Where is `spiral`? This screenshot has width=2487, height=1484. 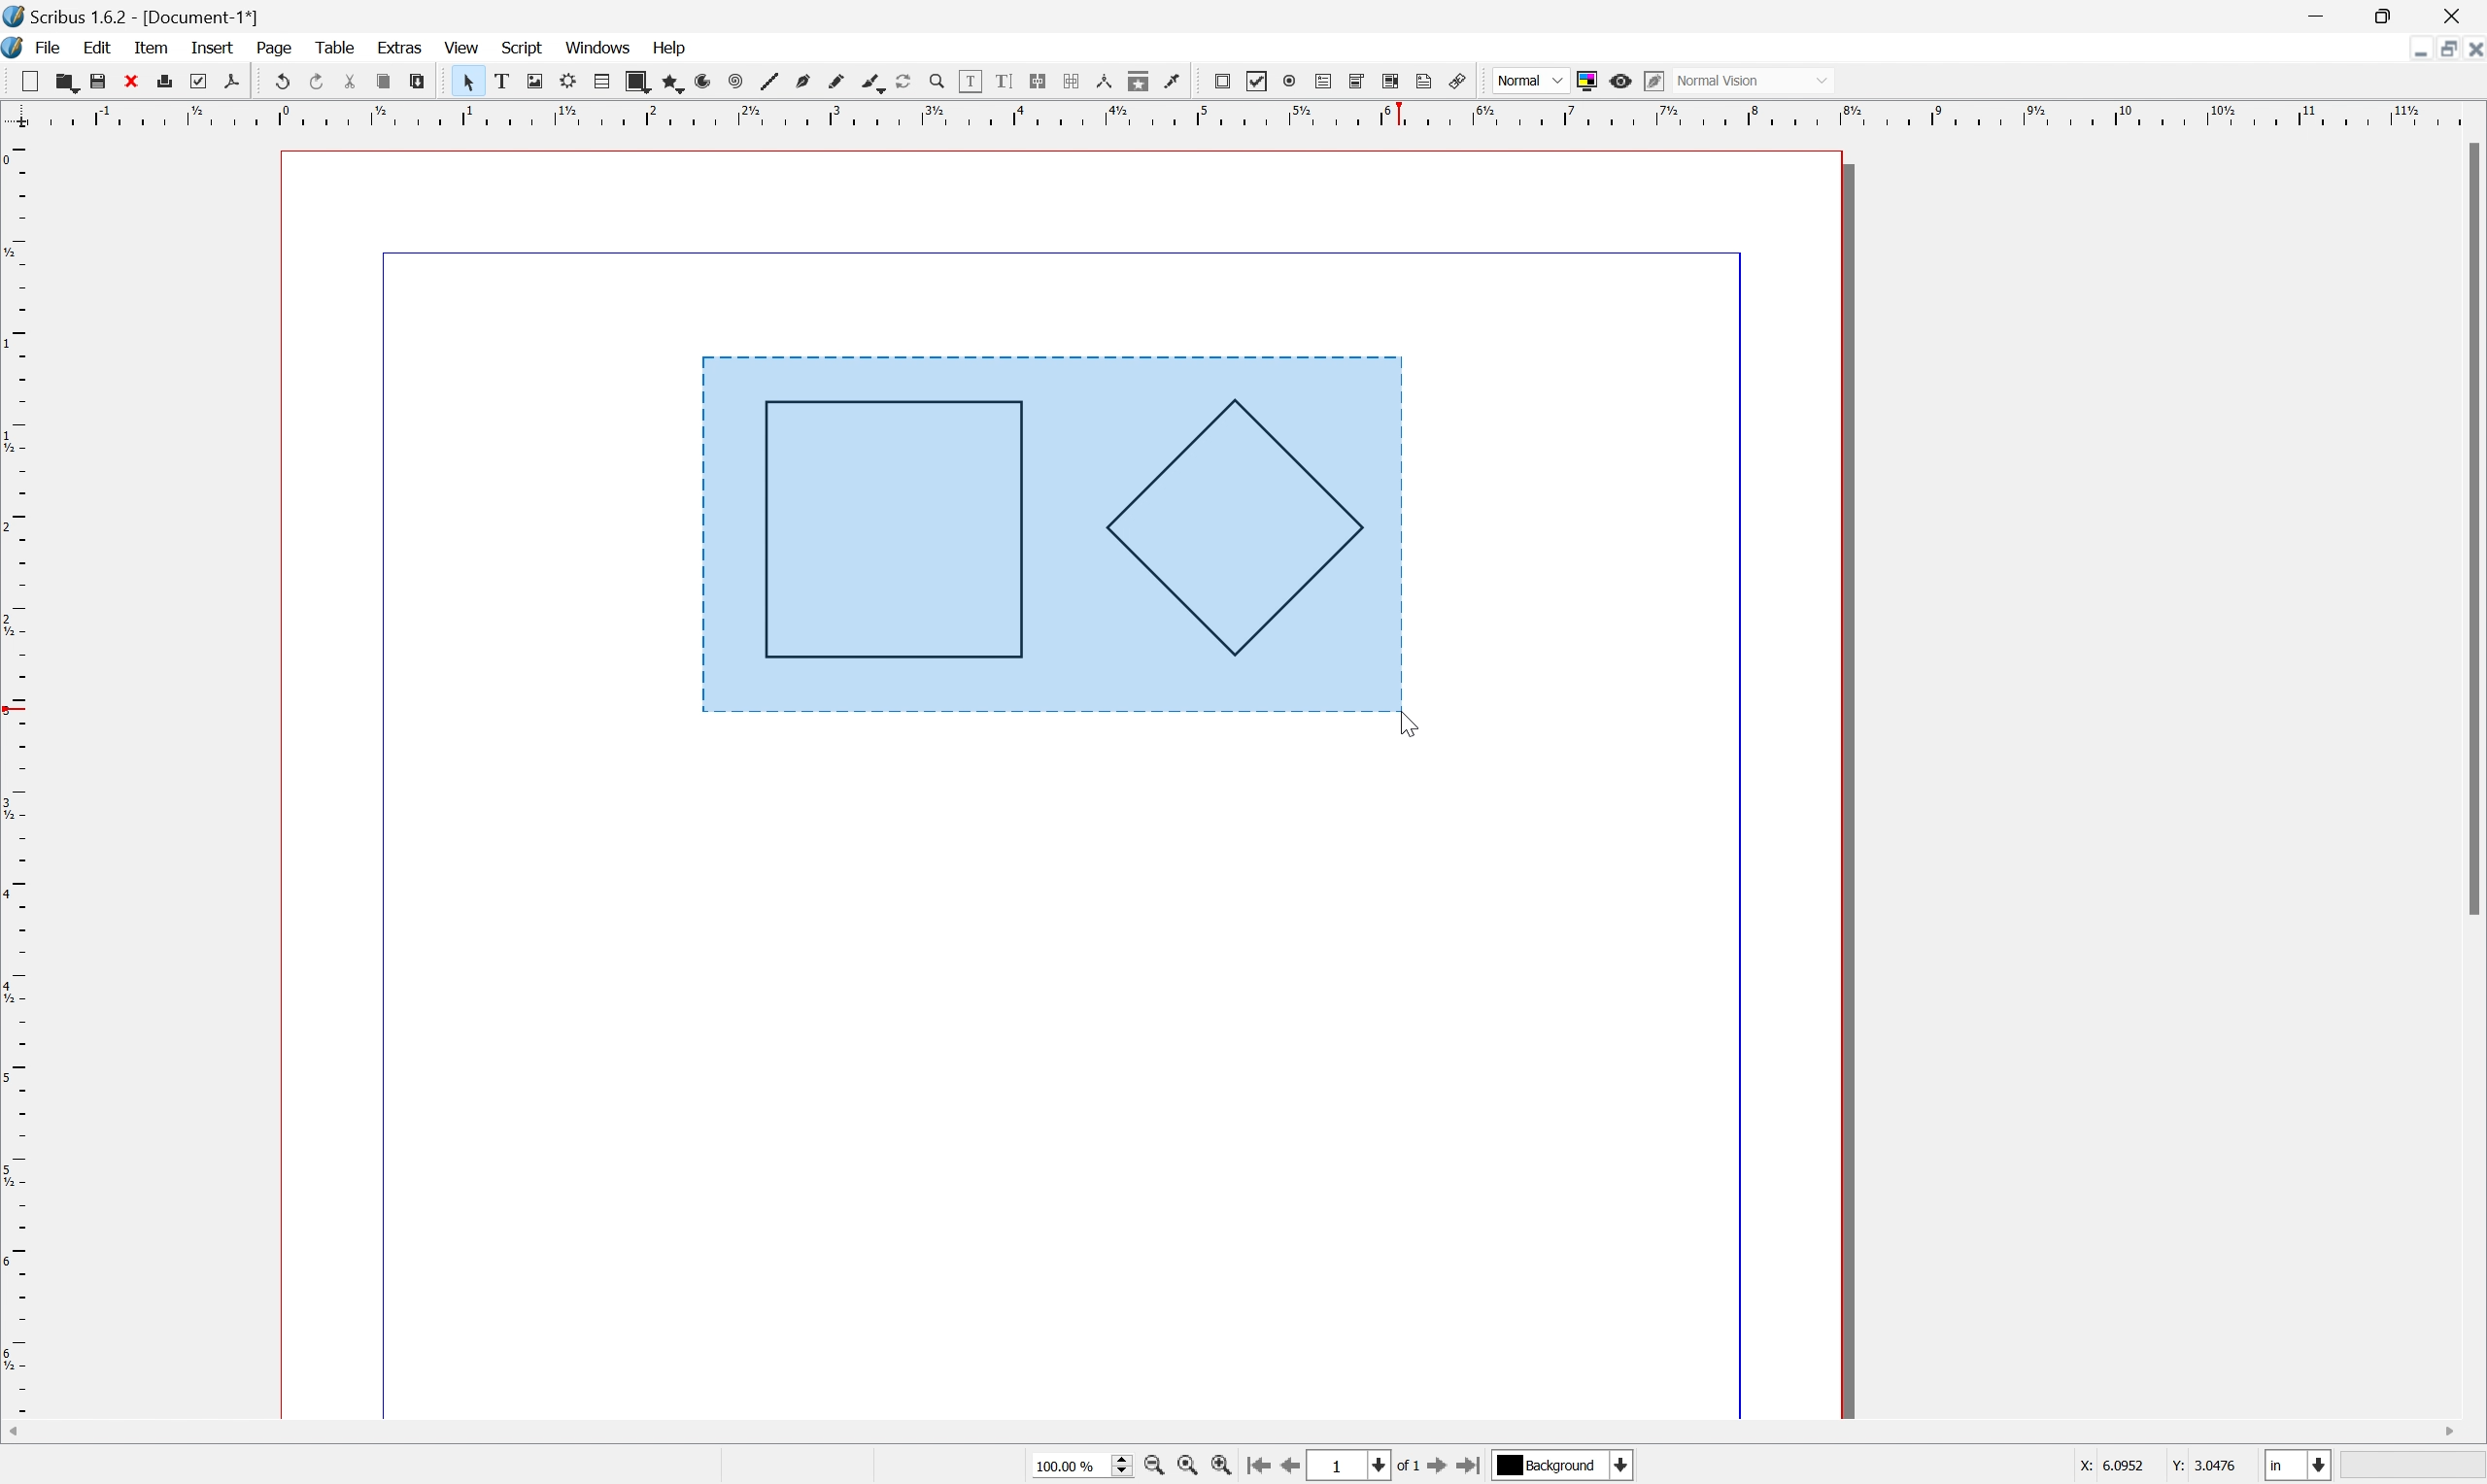 spiral is located at coordinates (732, 83).